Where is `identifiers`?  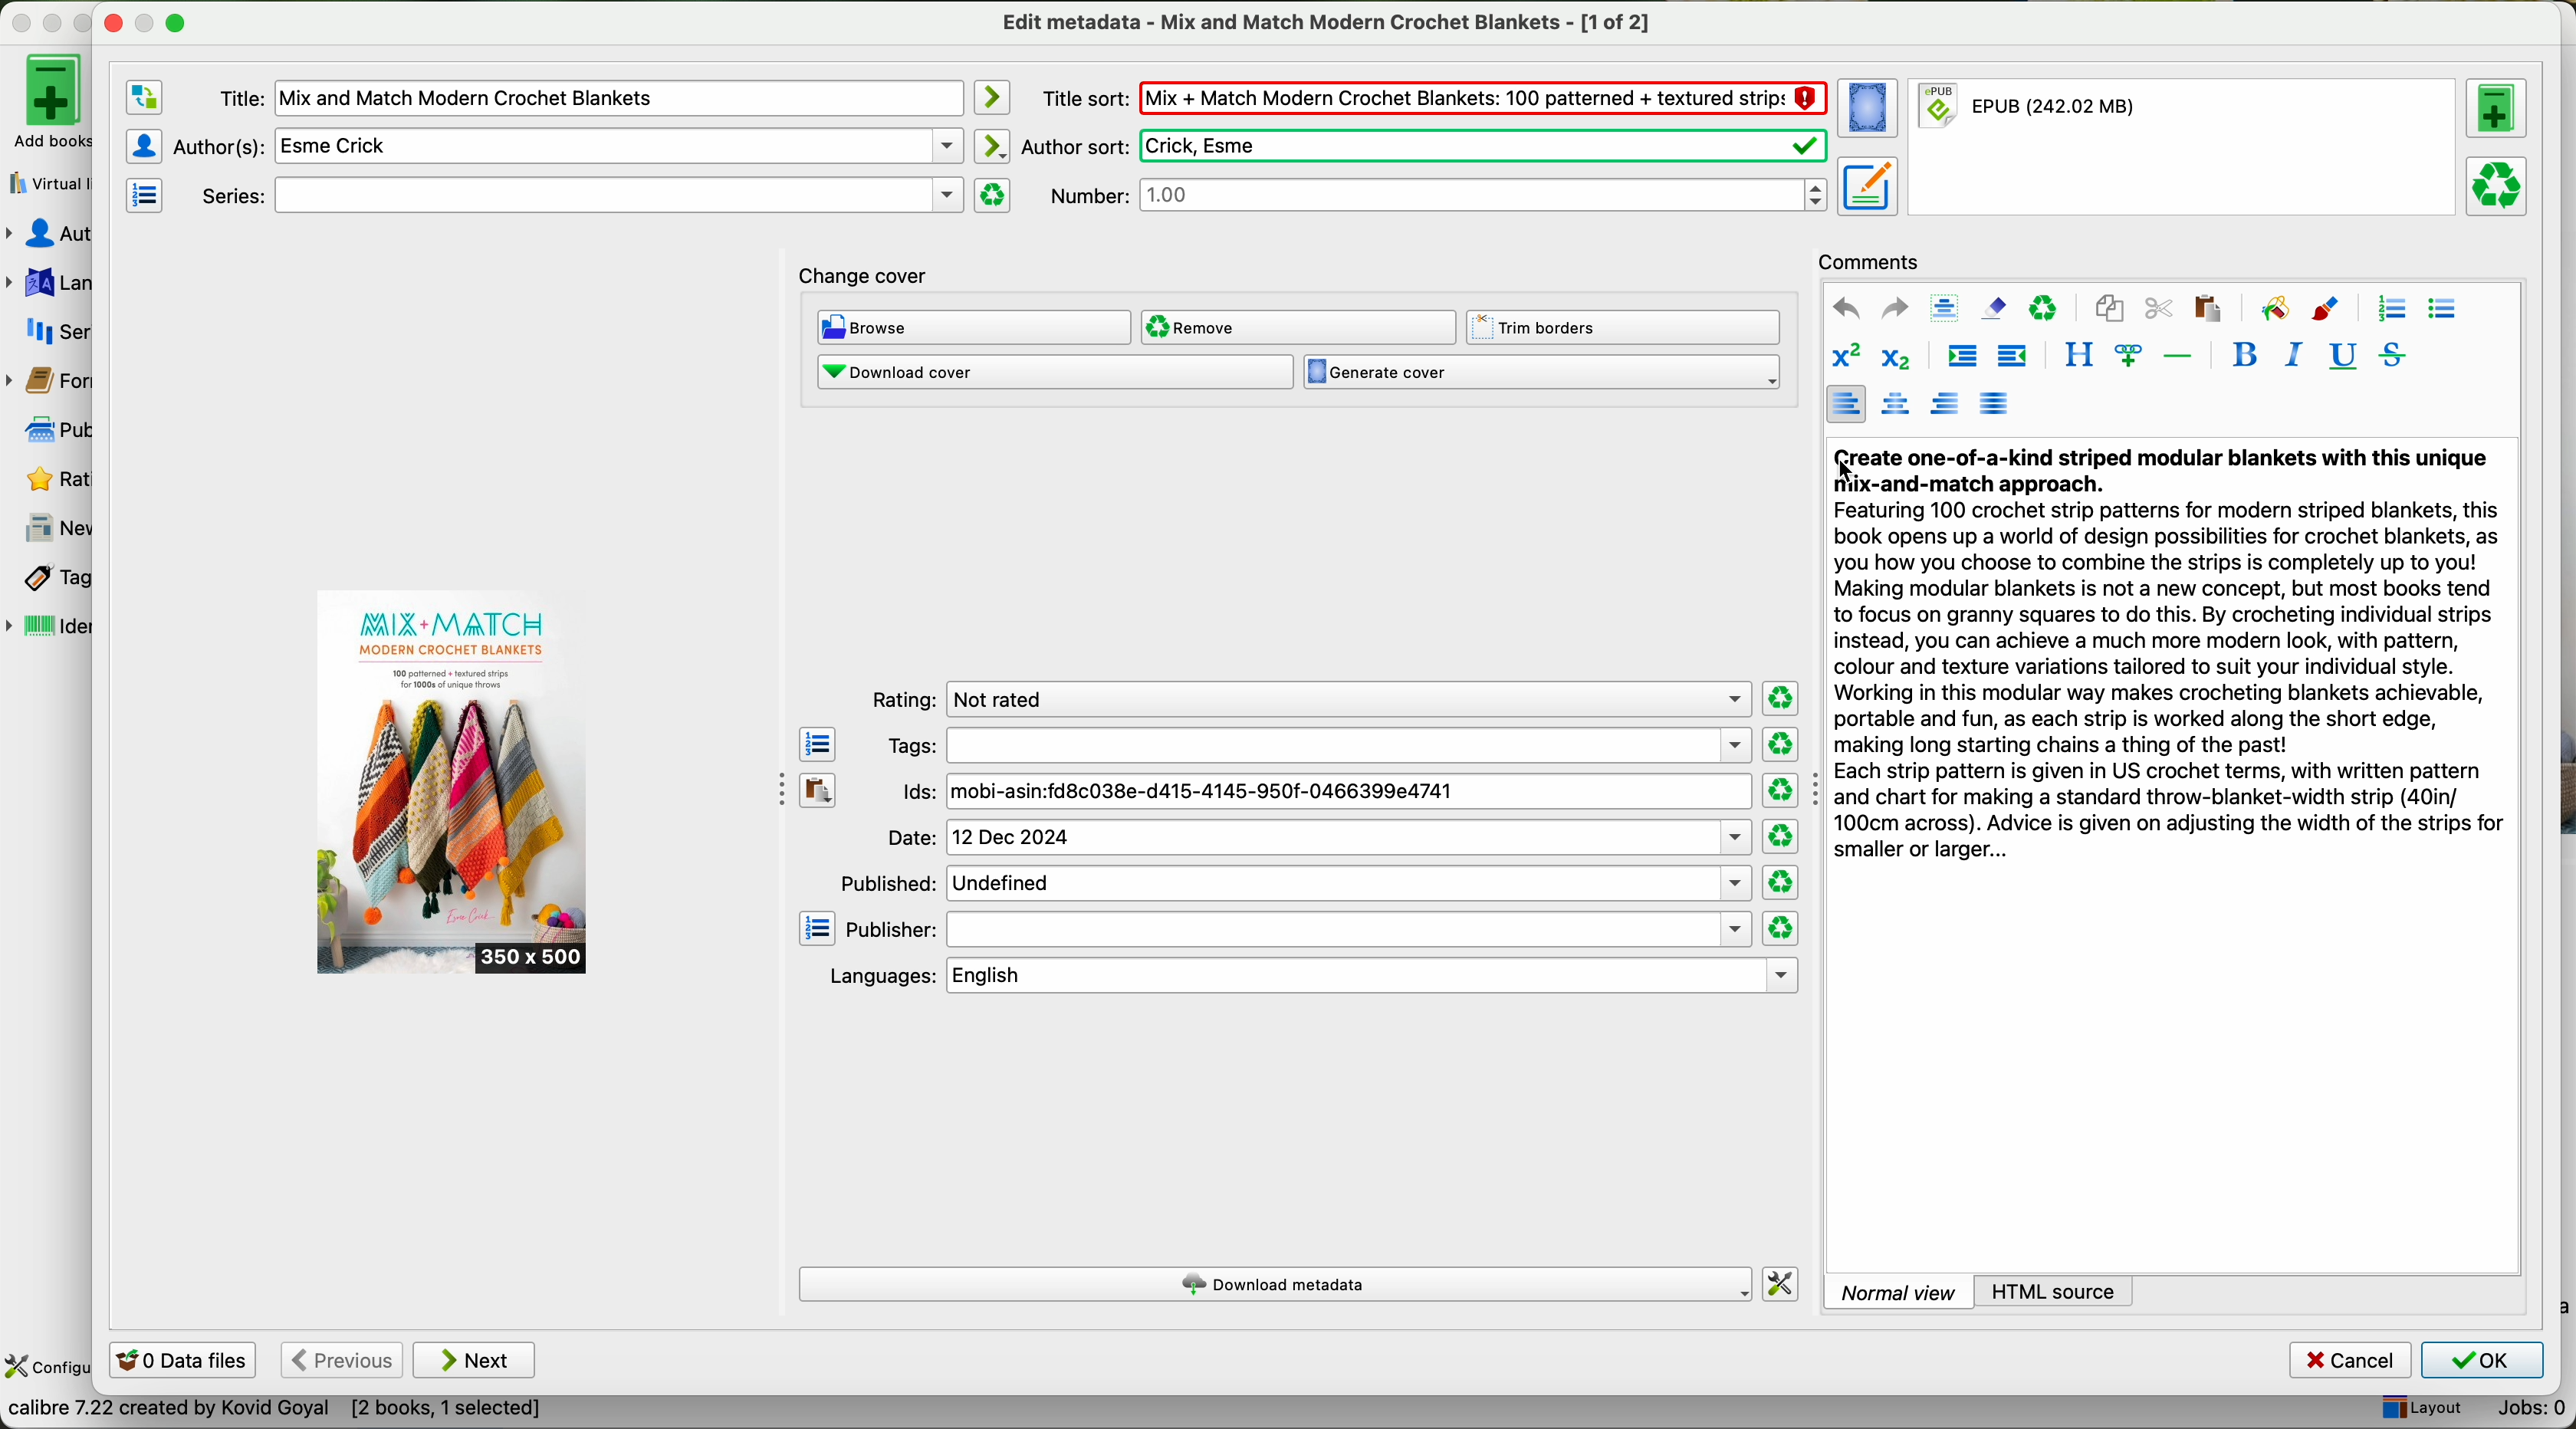 identifiers is located at coordinates (50, 628).